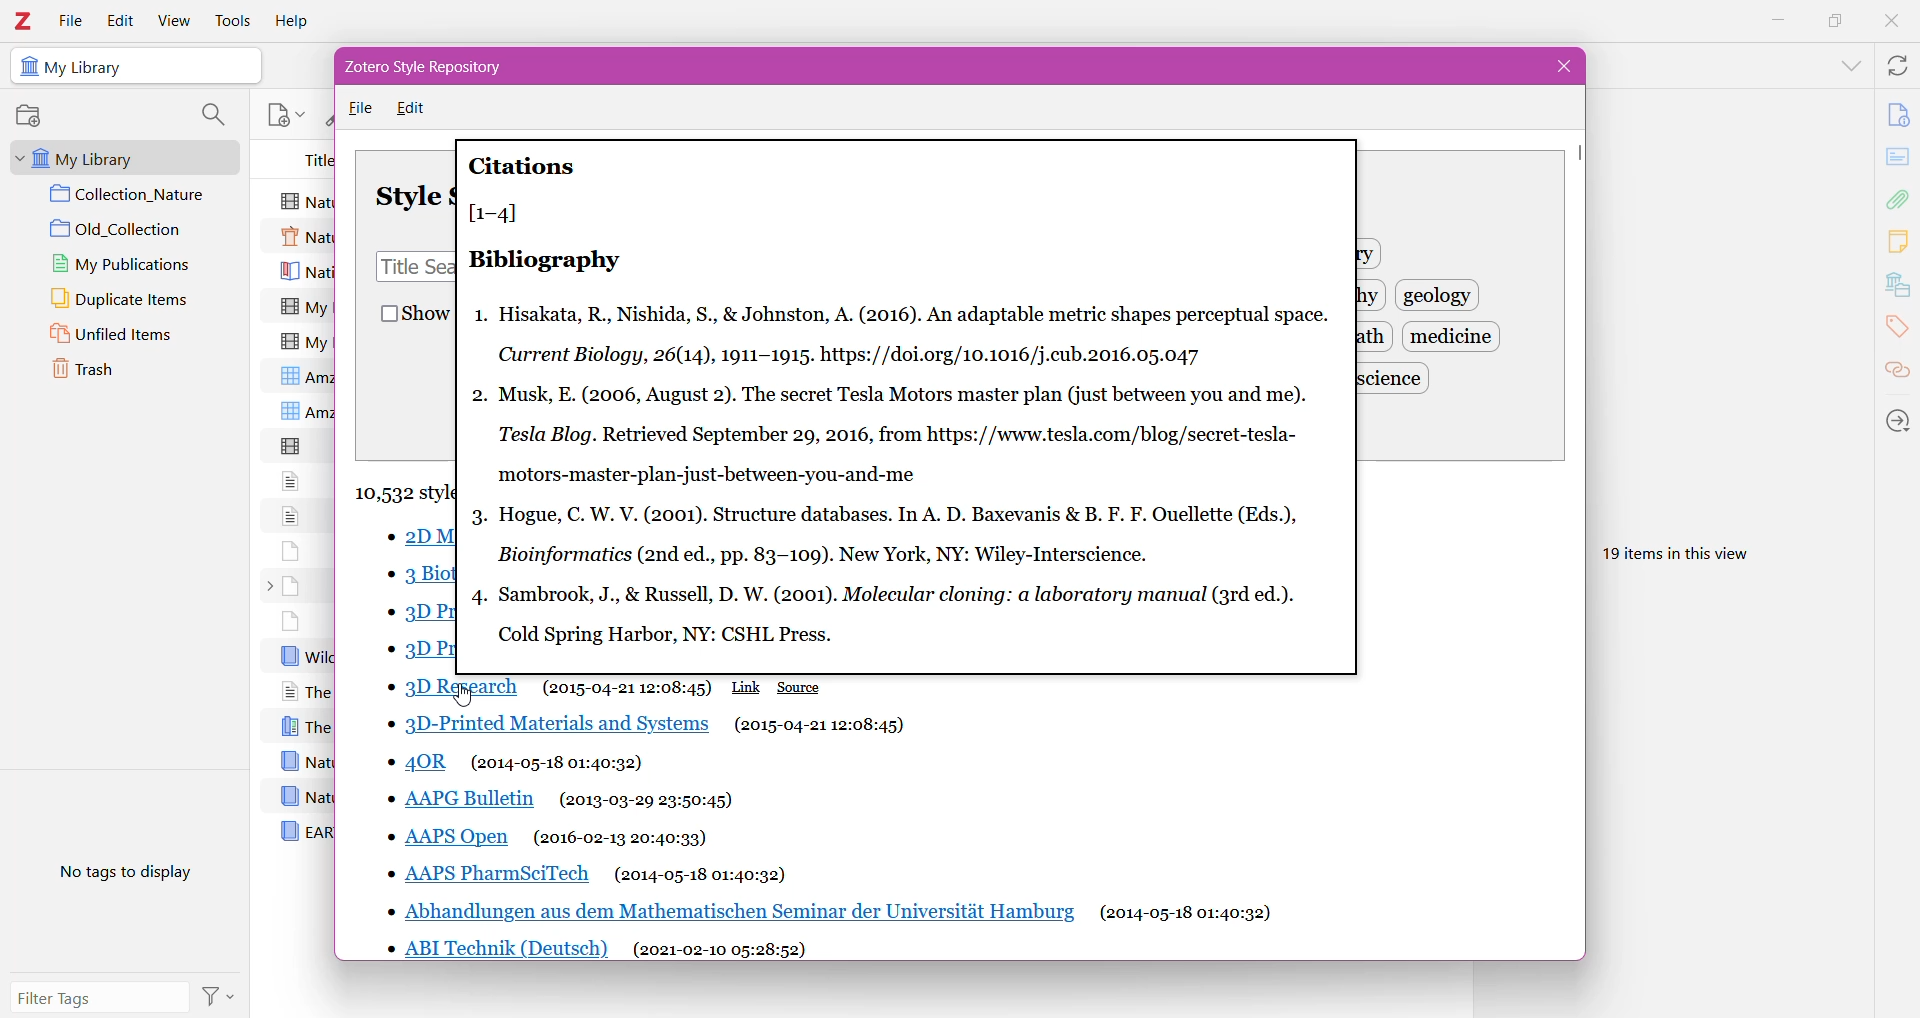 The width and height of the screenshot is (1920, 1018). I want to click on Sambrook, J., & Russell, D. W. (2001). Molecular cloning: a laboratory manual (3rd ed.). Cold Spring Harbor, NY: CSHL Press., so click(906, 614).